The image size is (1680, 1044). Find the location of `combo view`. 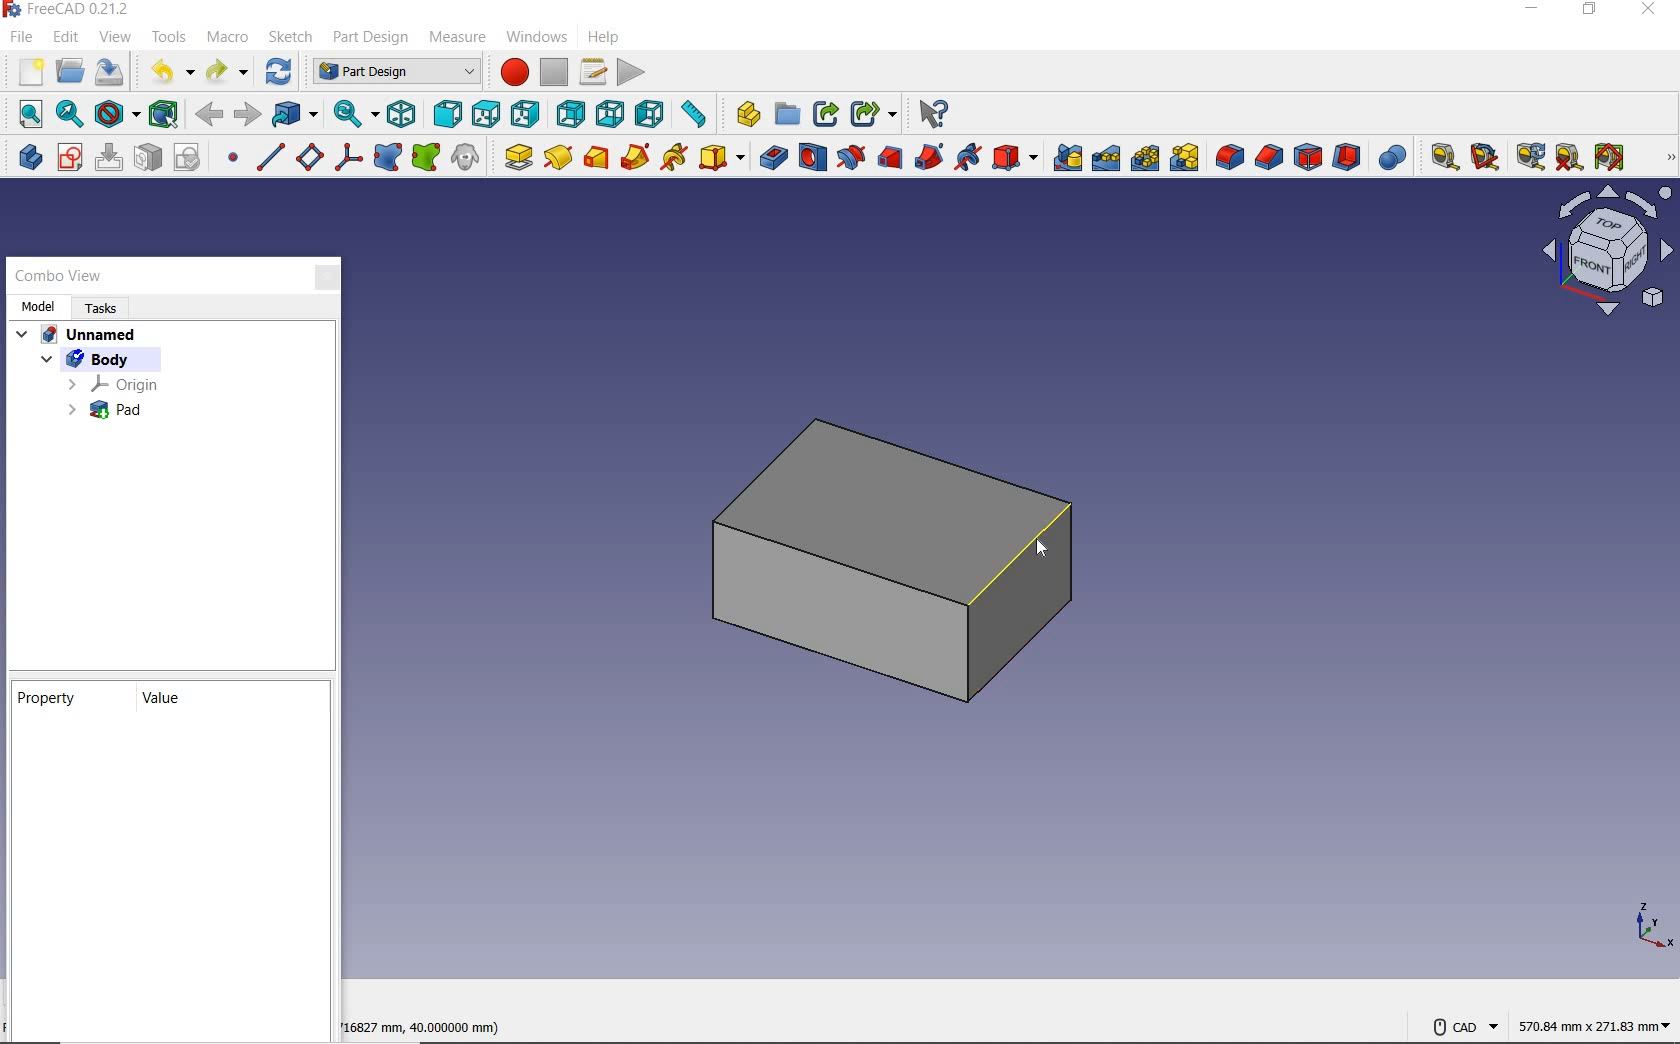

combo view is located at coordinates (59, 278).